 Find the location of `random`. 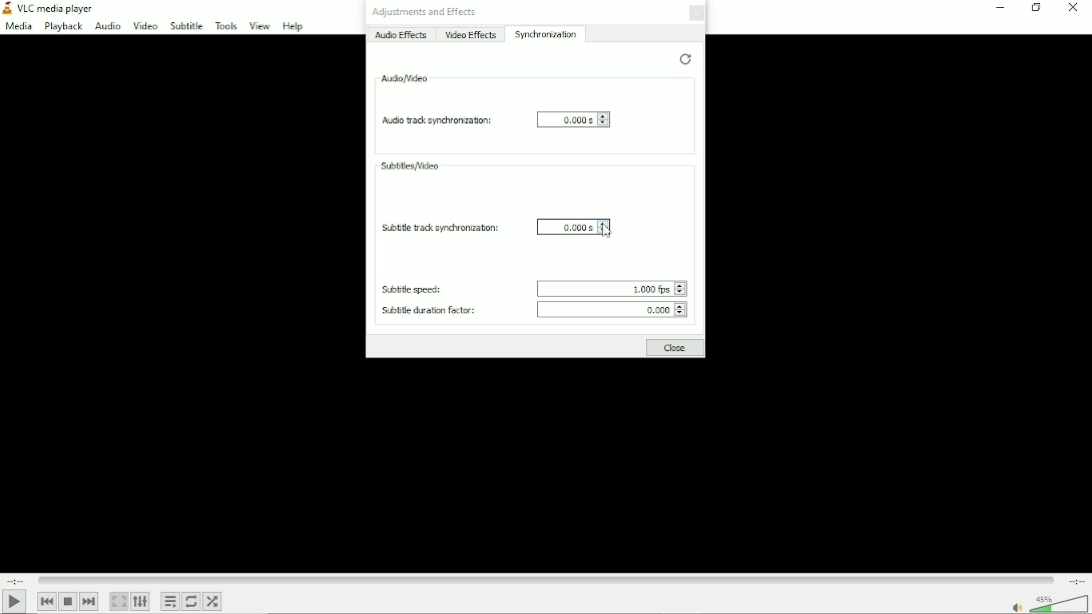

random is located at coordinates (214, 601).